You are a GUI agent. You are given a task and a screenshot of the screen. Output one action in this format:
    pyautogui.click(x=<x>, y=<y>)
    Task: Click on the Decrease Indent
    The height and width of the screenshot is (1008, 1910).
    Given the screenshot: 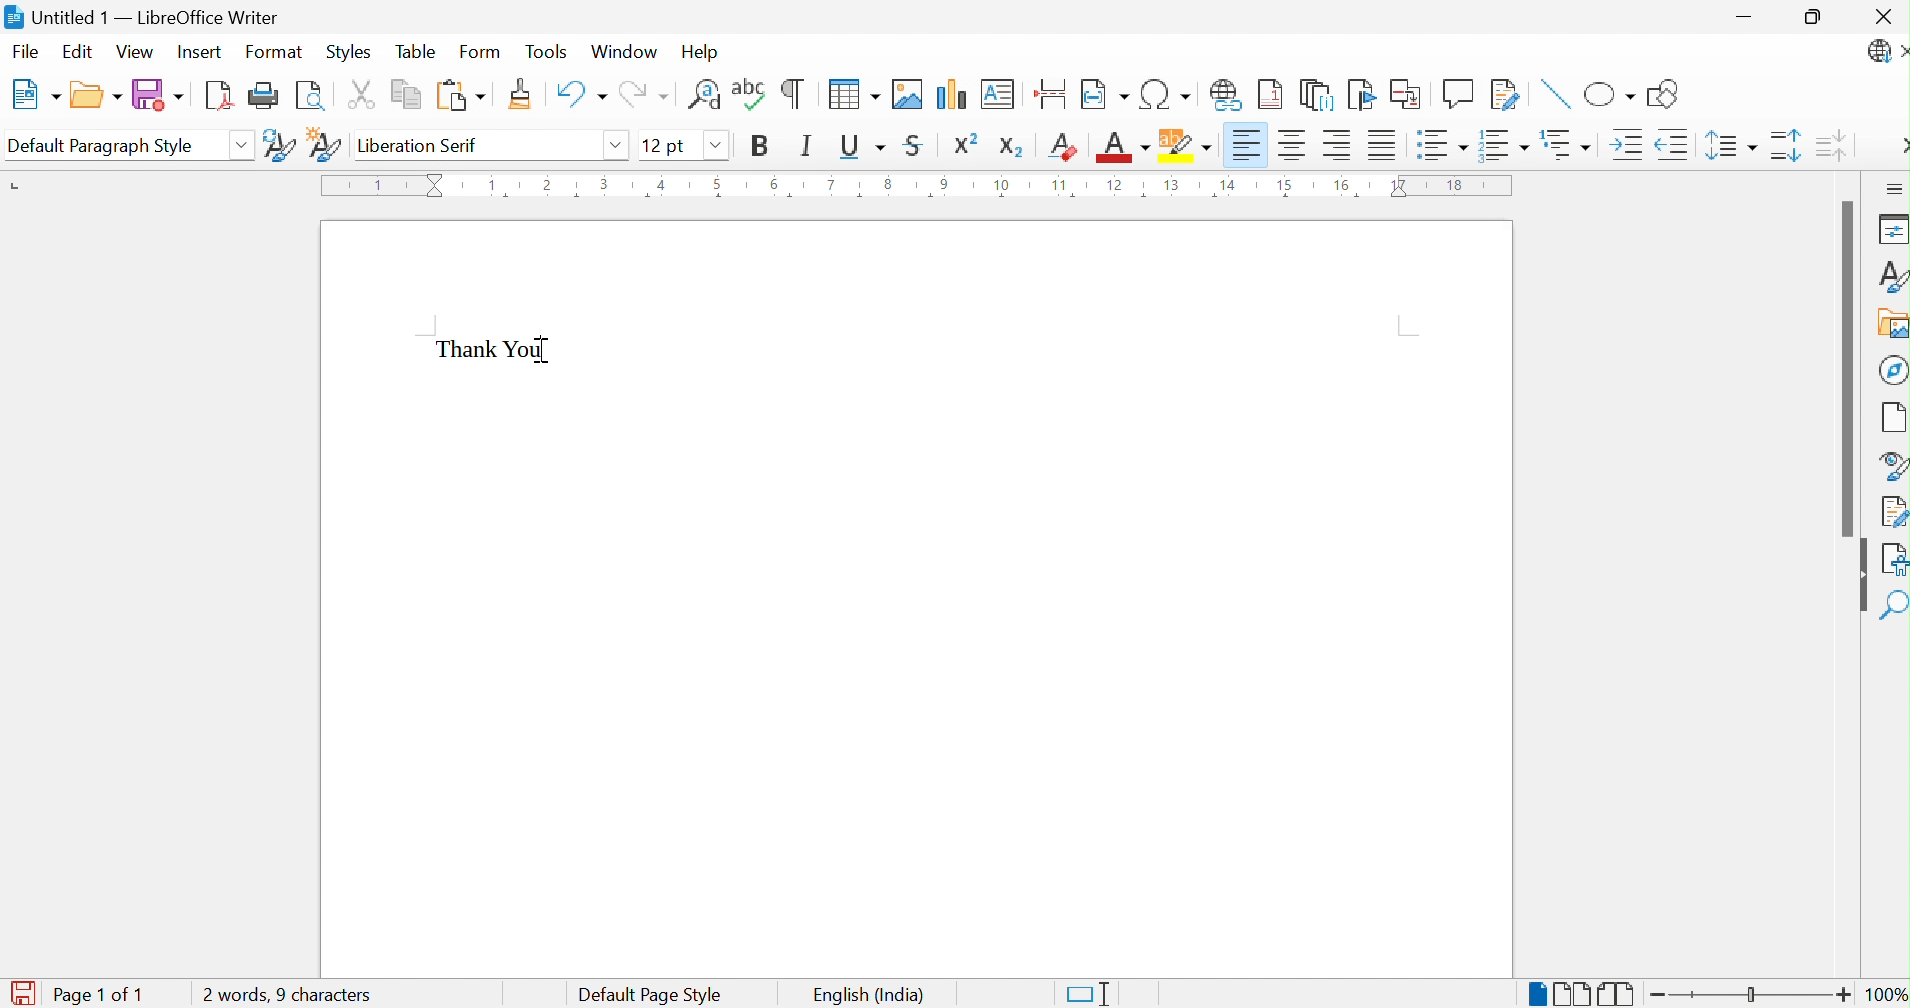 What is the action you would take?
    pyautogui.click(x=1674, y=144)
    